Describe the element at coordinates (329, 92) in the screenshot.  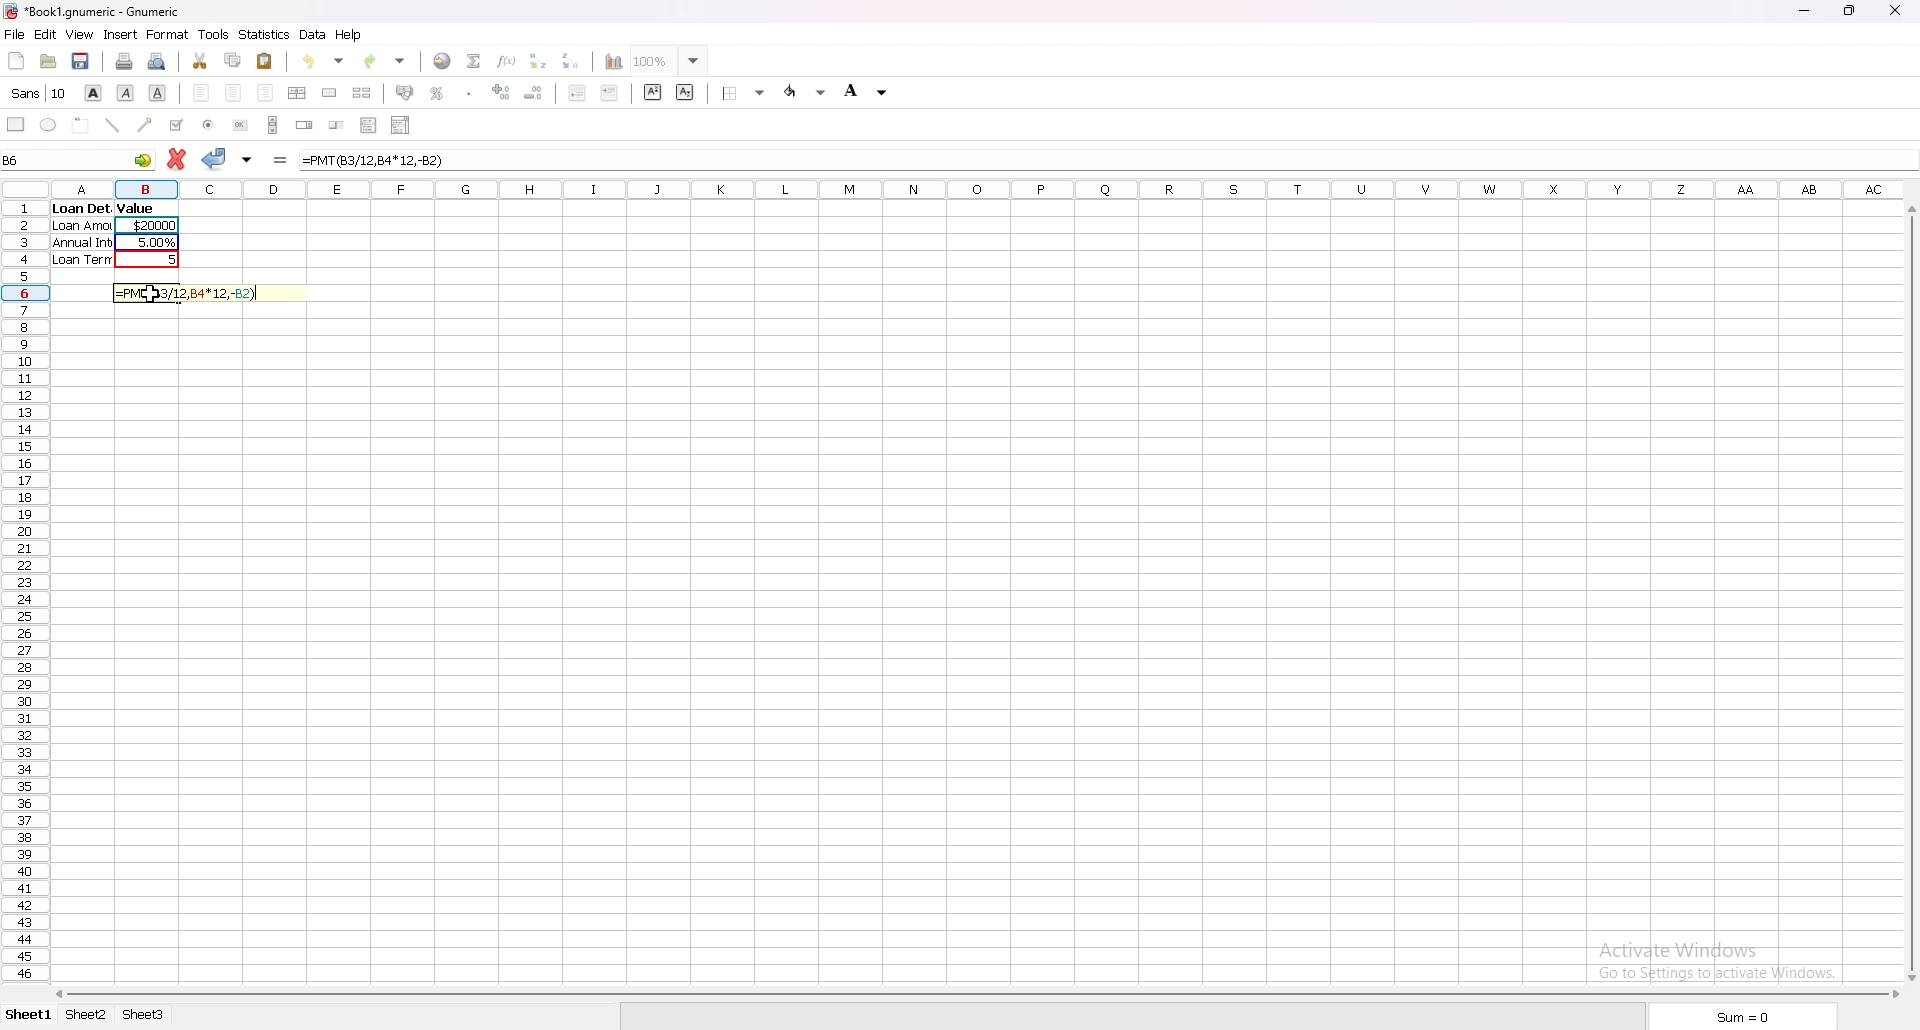
I see `merge cells` at that location.